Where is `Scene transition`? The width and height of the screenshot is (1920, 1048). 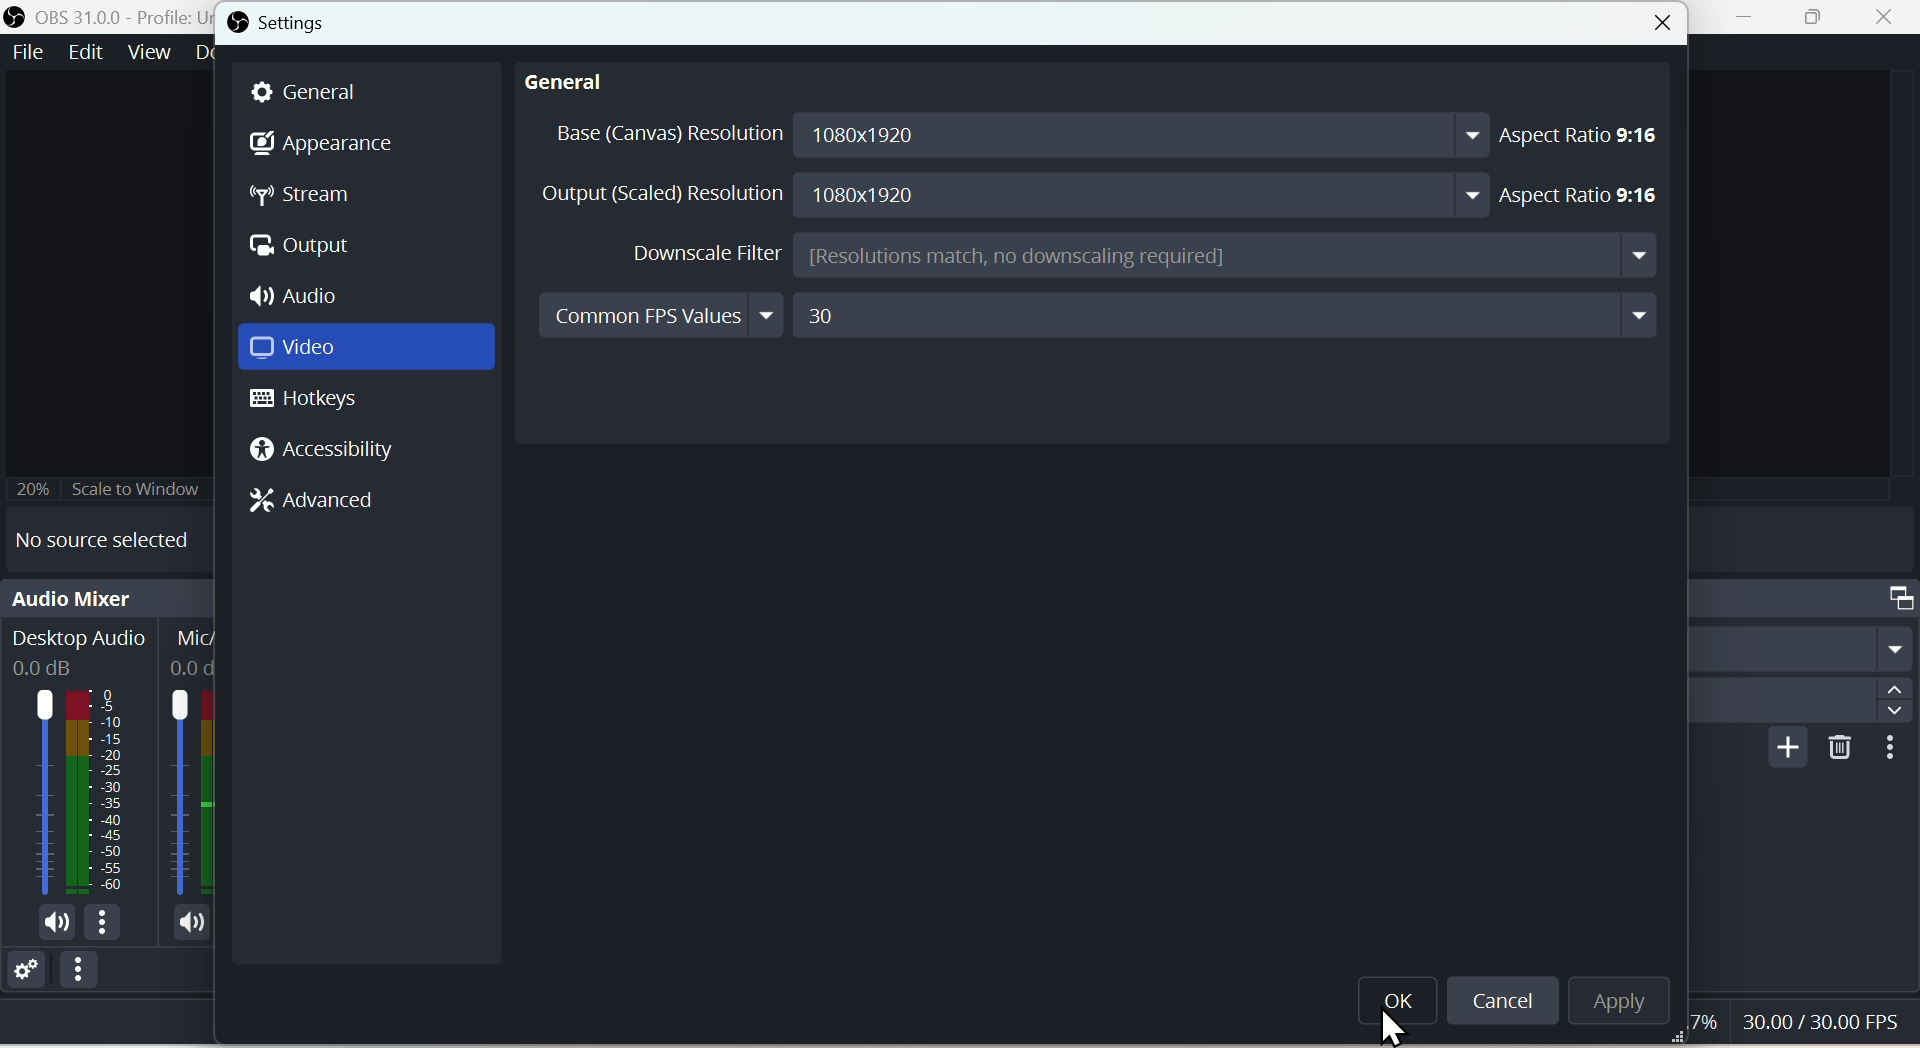 Scene transition is located at coordinates (1805, 596).